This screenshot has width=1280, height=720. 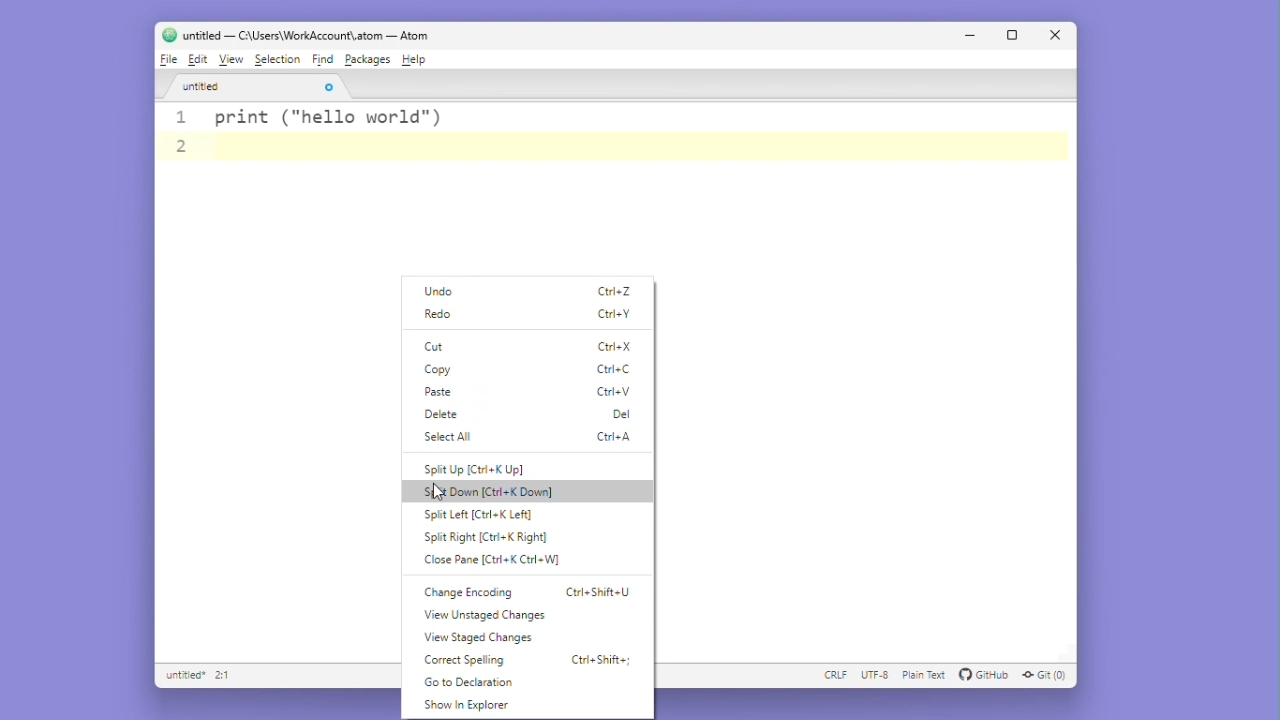 I want to click on Selection, so click(x=278, y=60).